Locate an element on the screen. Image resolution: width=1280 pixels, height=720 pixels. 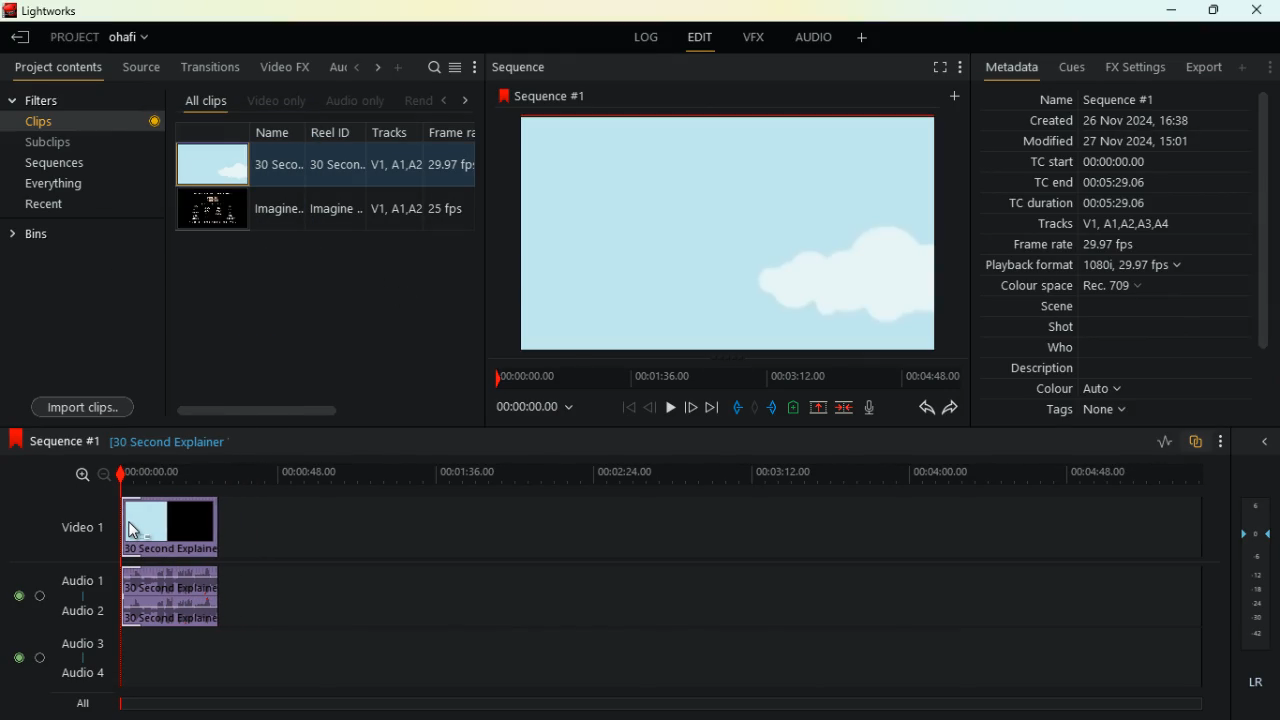
modified 27 Nov 2024, 15:01 is located at coordinates (1112, 141).